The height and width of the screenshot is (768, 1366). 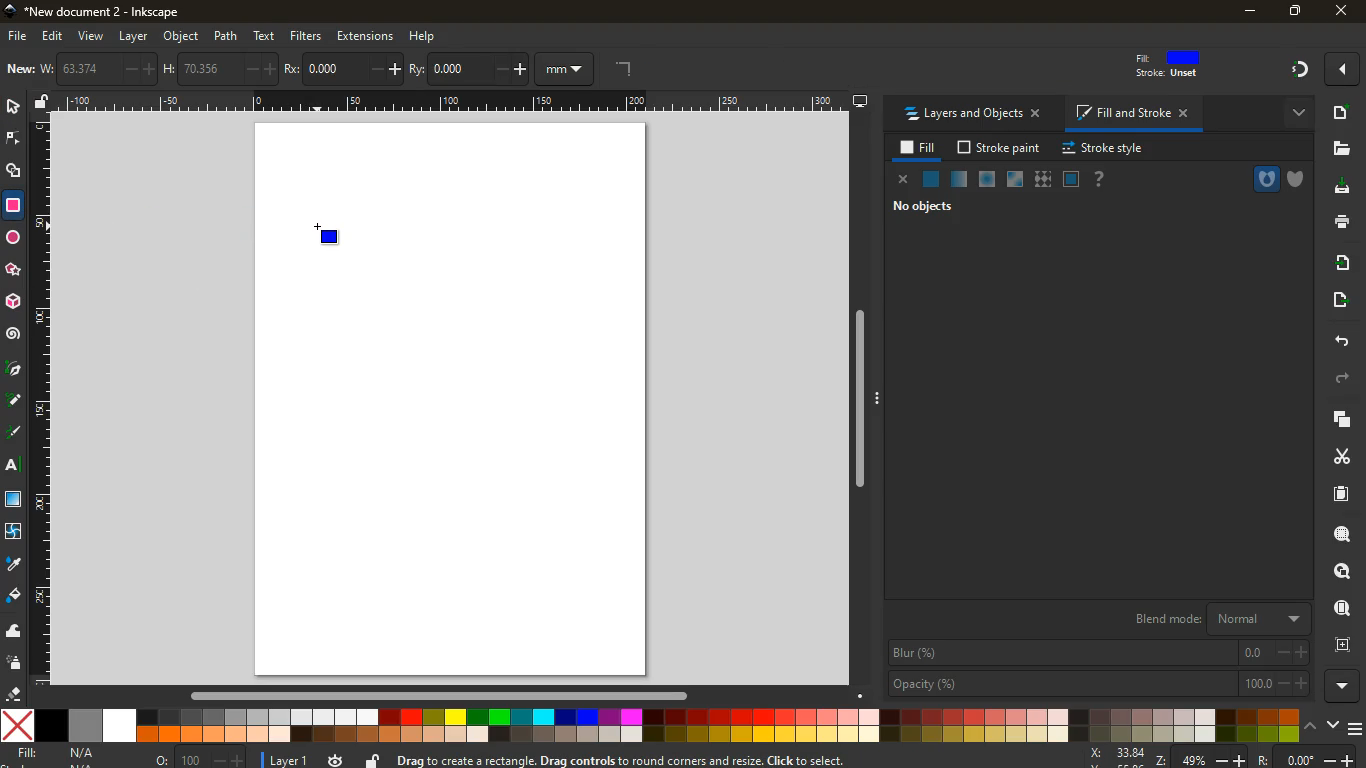 I want to click on d, so click(x=15, y=400).